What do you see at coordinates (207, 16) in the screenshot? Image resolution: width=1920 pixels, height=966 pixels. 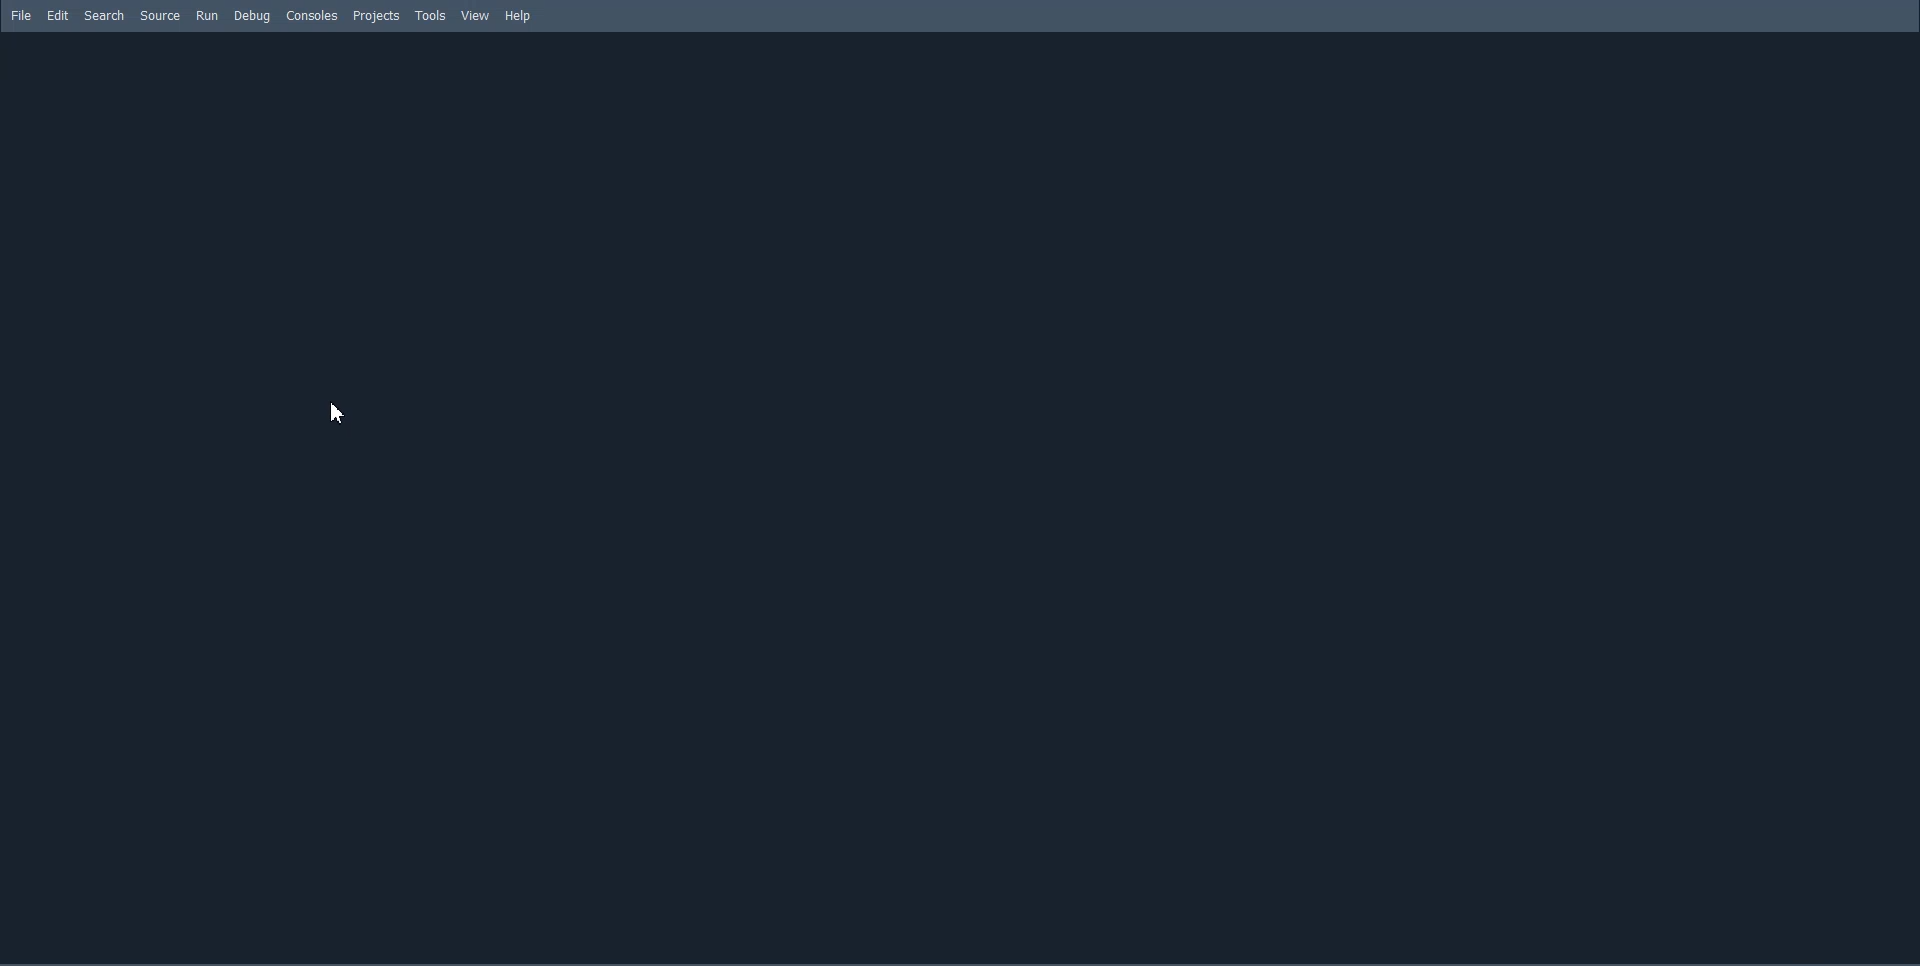 I see `Run` at bounding box center [207, 16].